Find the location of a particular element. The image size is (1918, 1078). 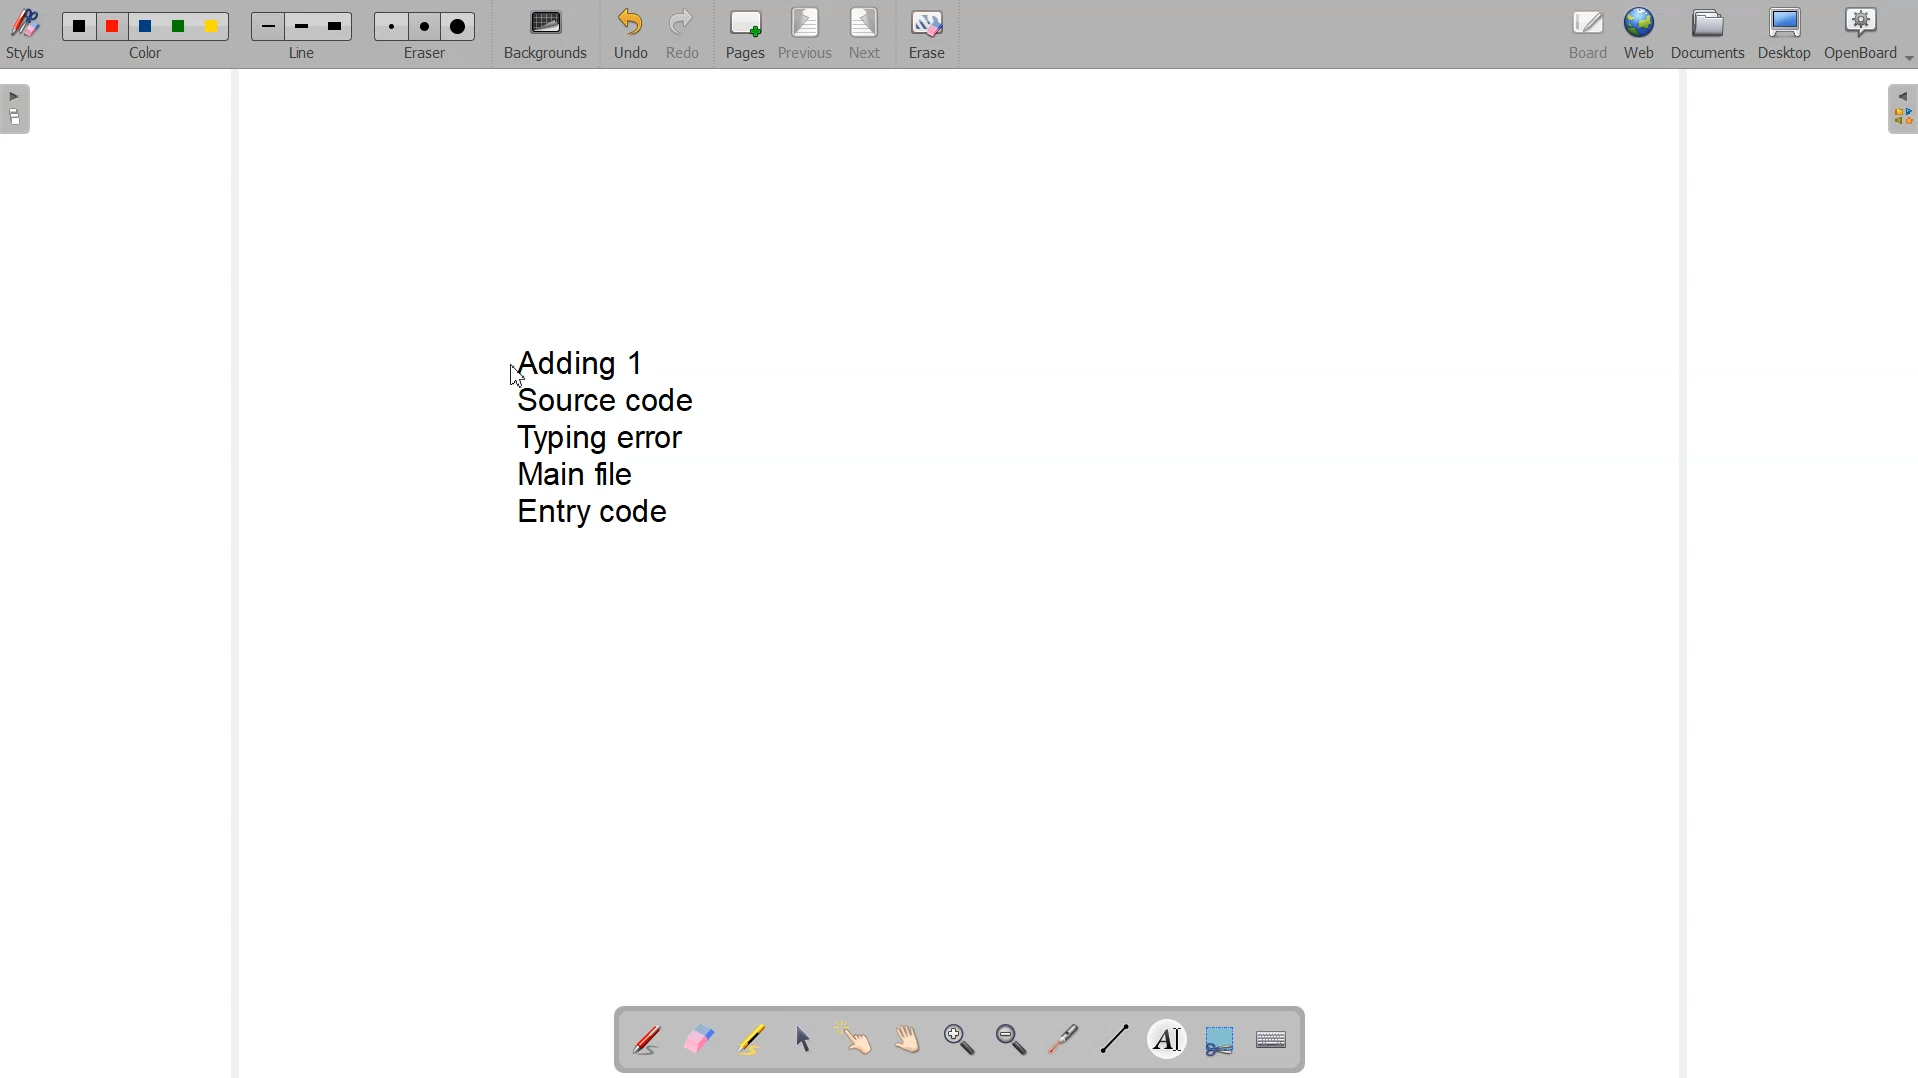

Highlight is located at coordinates (753, 1038).